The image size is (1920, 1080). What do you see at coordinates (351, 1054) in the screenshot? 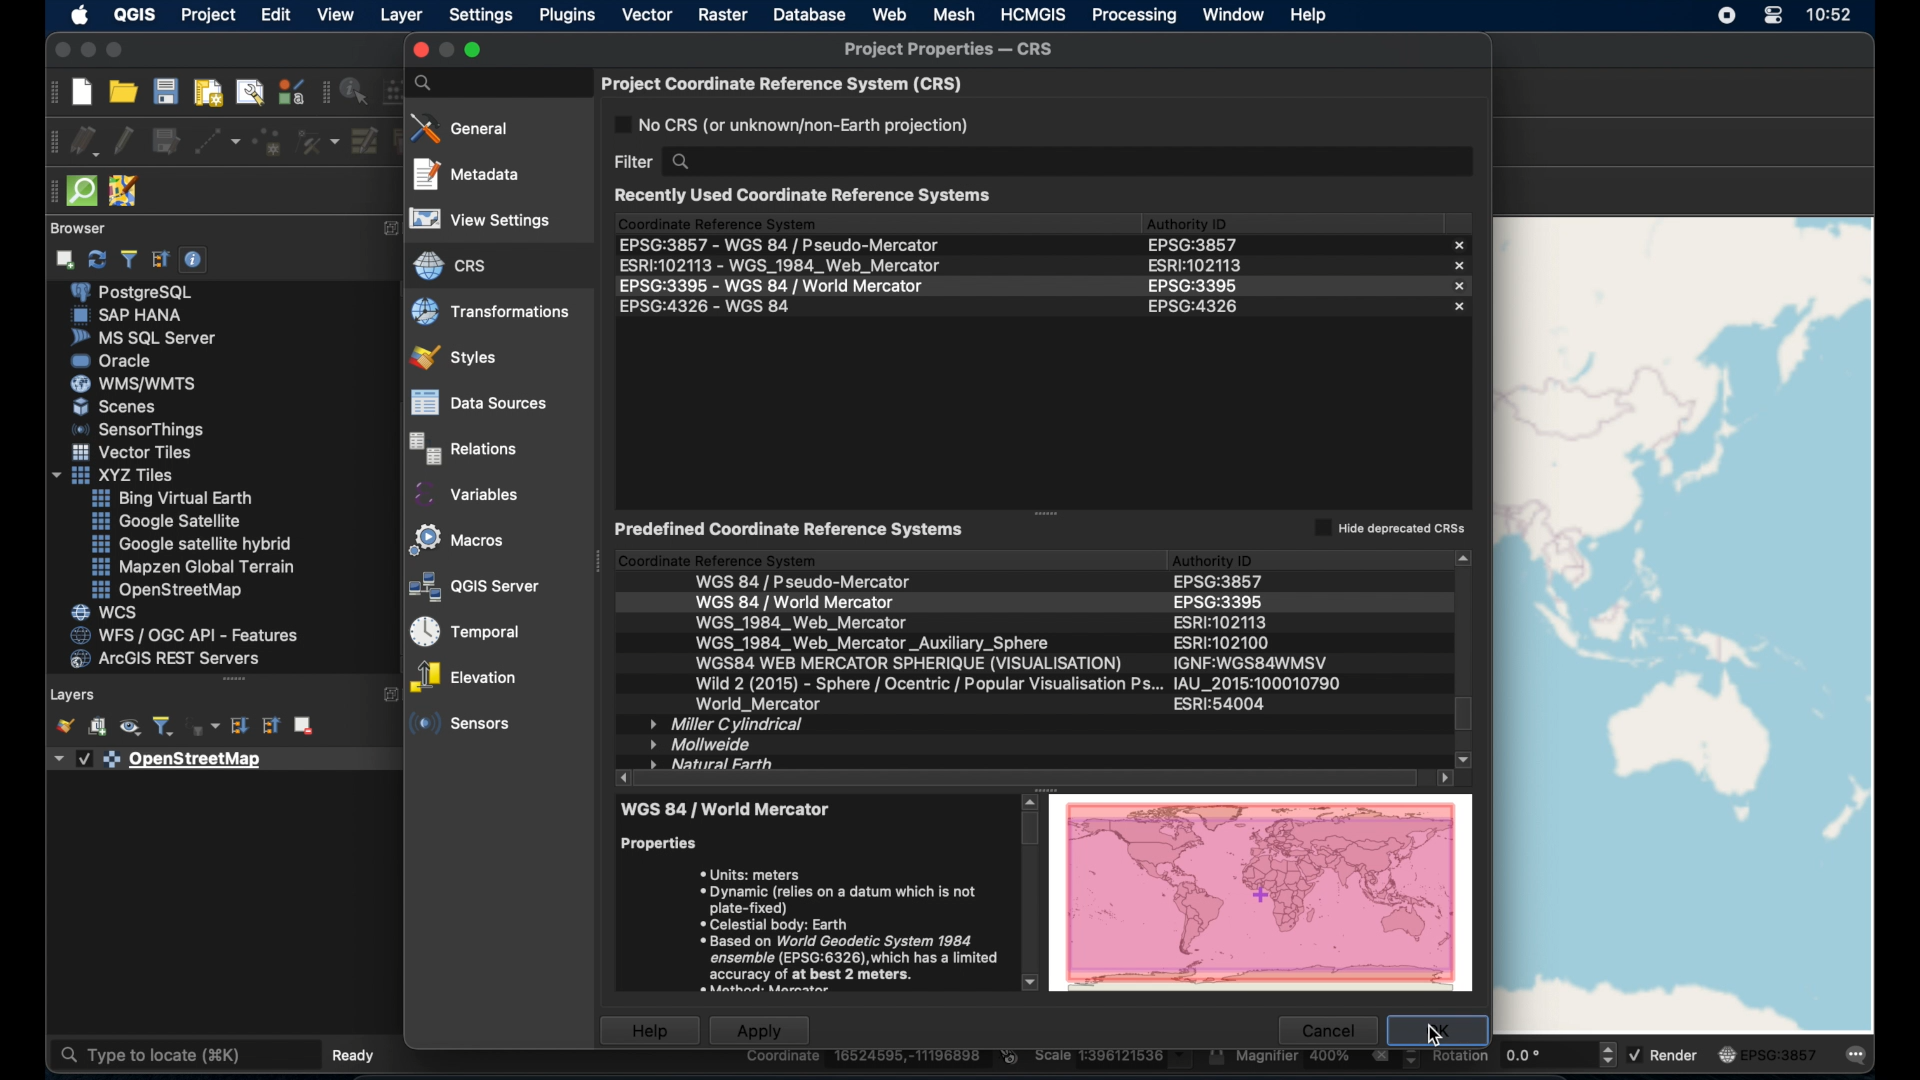
I see `ready` at bounding box center [351, 1054].